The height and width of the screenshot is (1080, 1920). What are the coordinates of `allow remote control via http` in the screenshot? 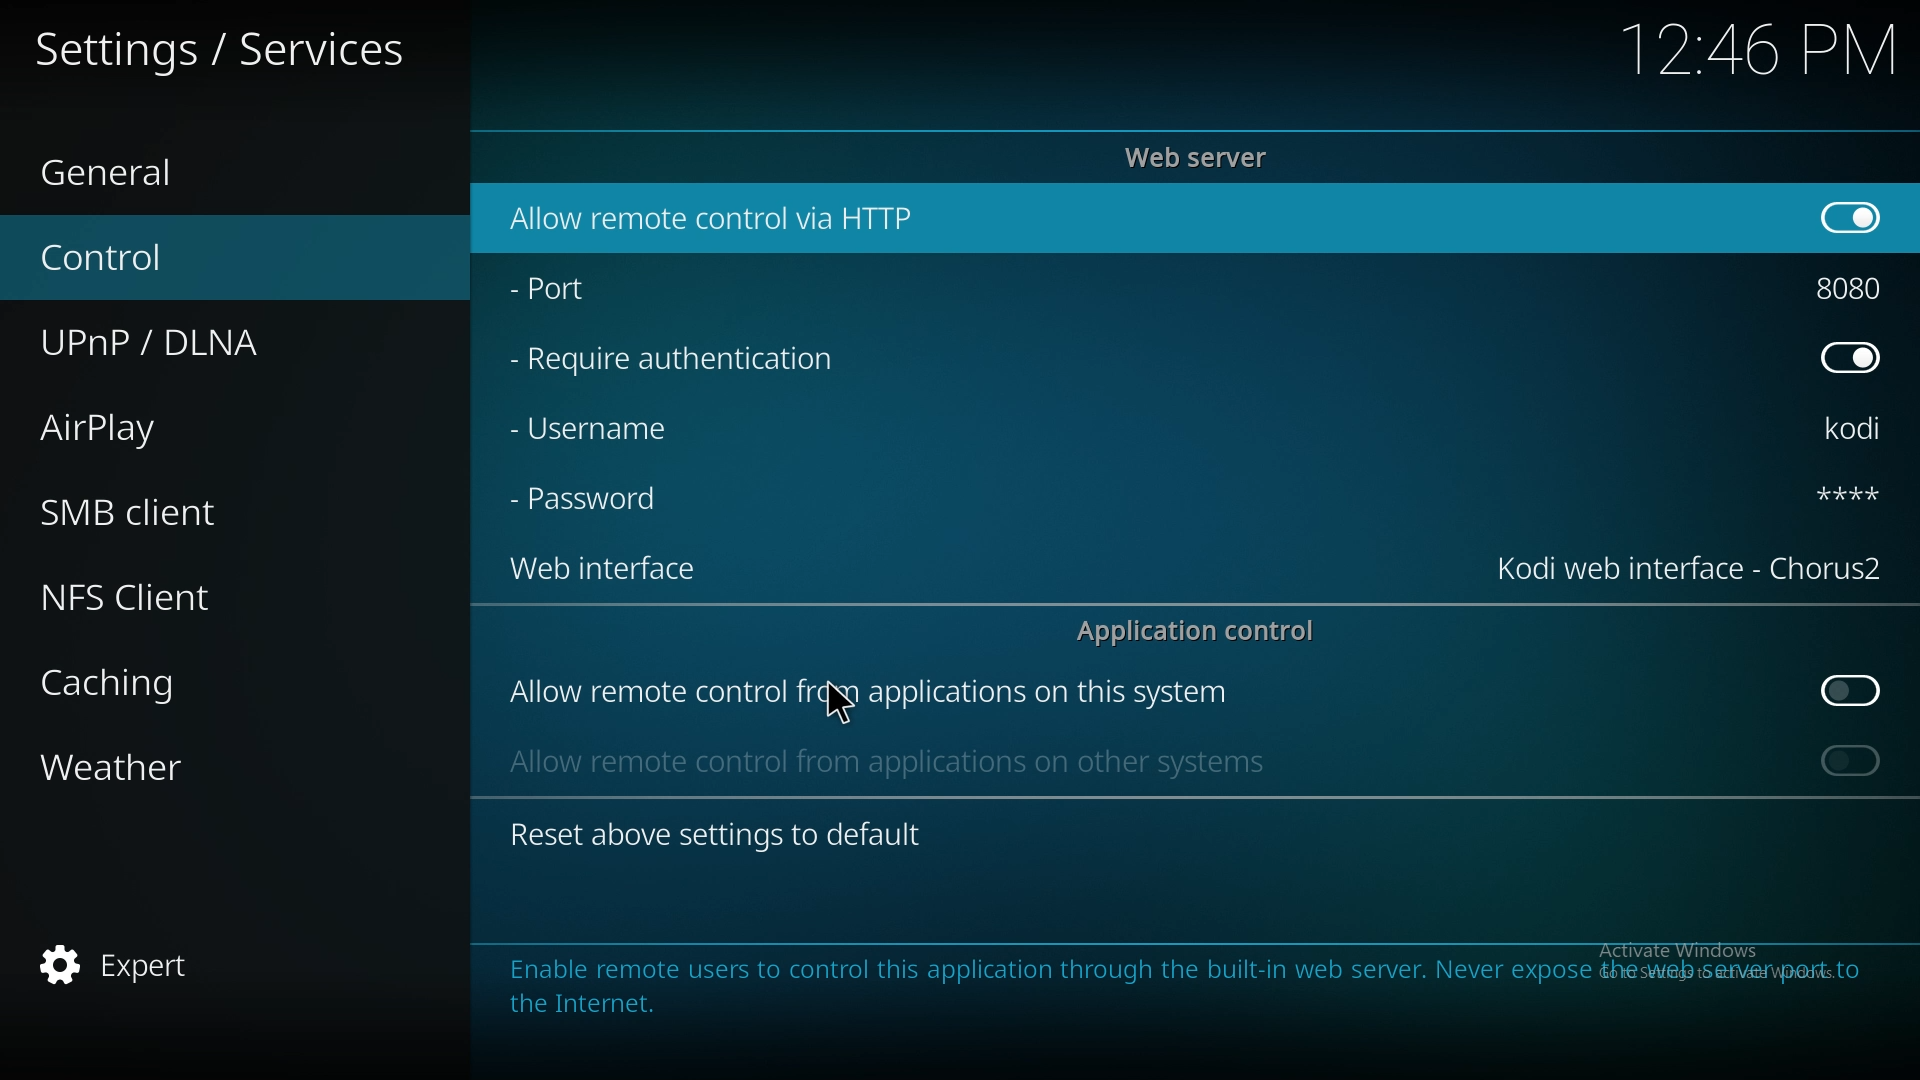 It's located at (715, 219).